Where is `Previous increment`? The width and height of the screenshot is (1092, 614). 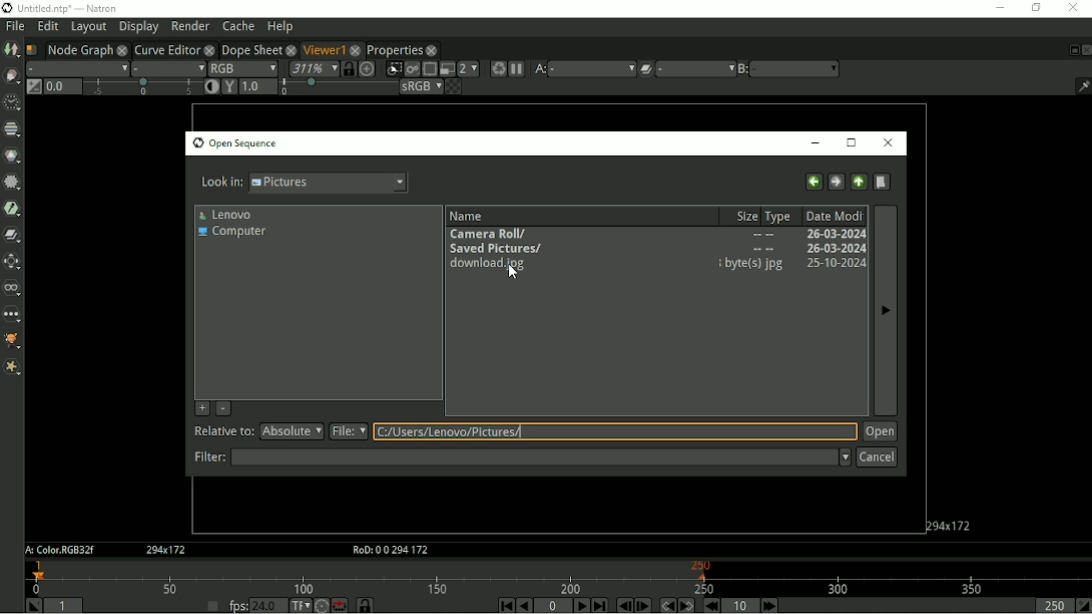
Previous increment is located at coordinates (713, 605).